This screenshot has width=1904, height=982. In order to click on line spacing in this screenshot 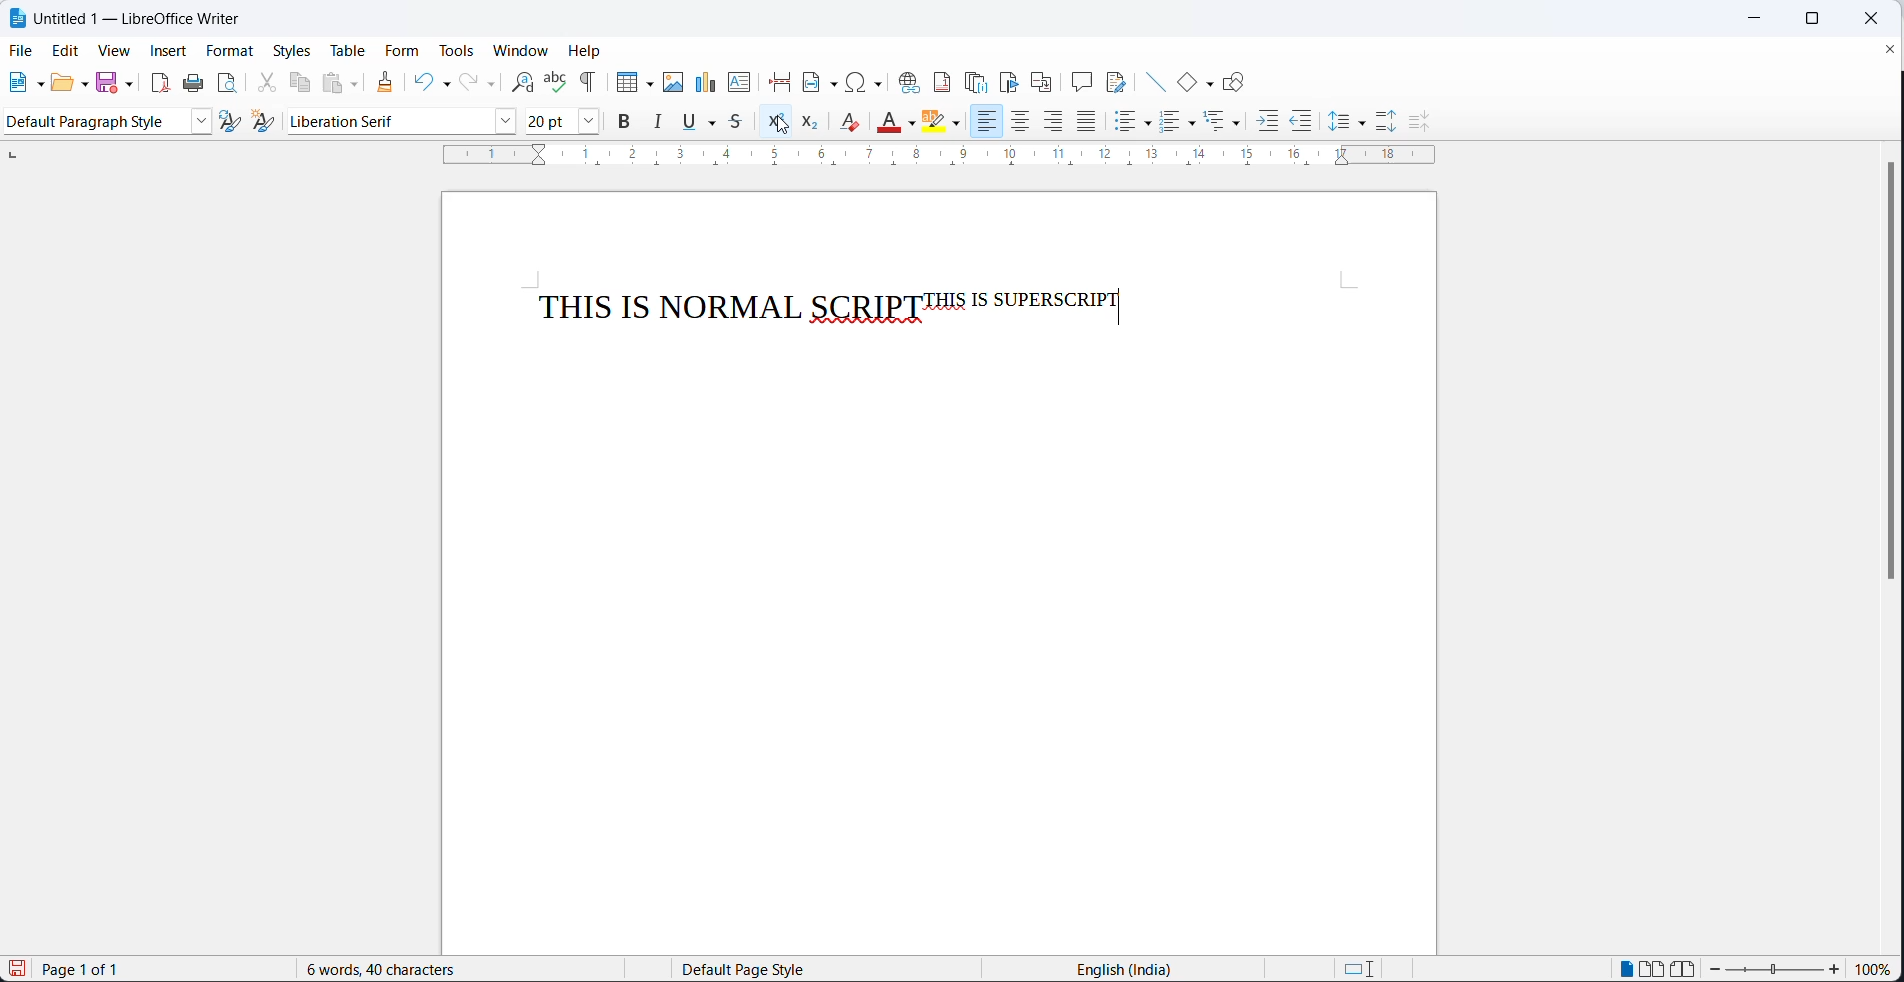, I will do `click(1337, 122)`.